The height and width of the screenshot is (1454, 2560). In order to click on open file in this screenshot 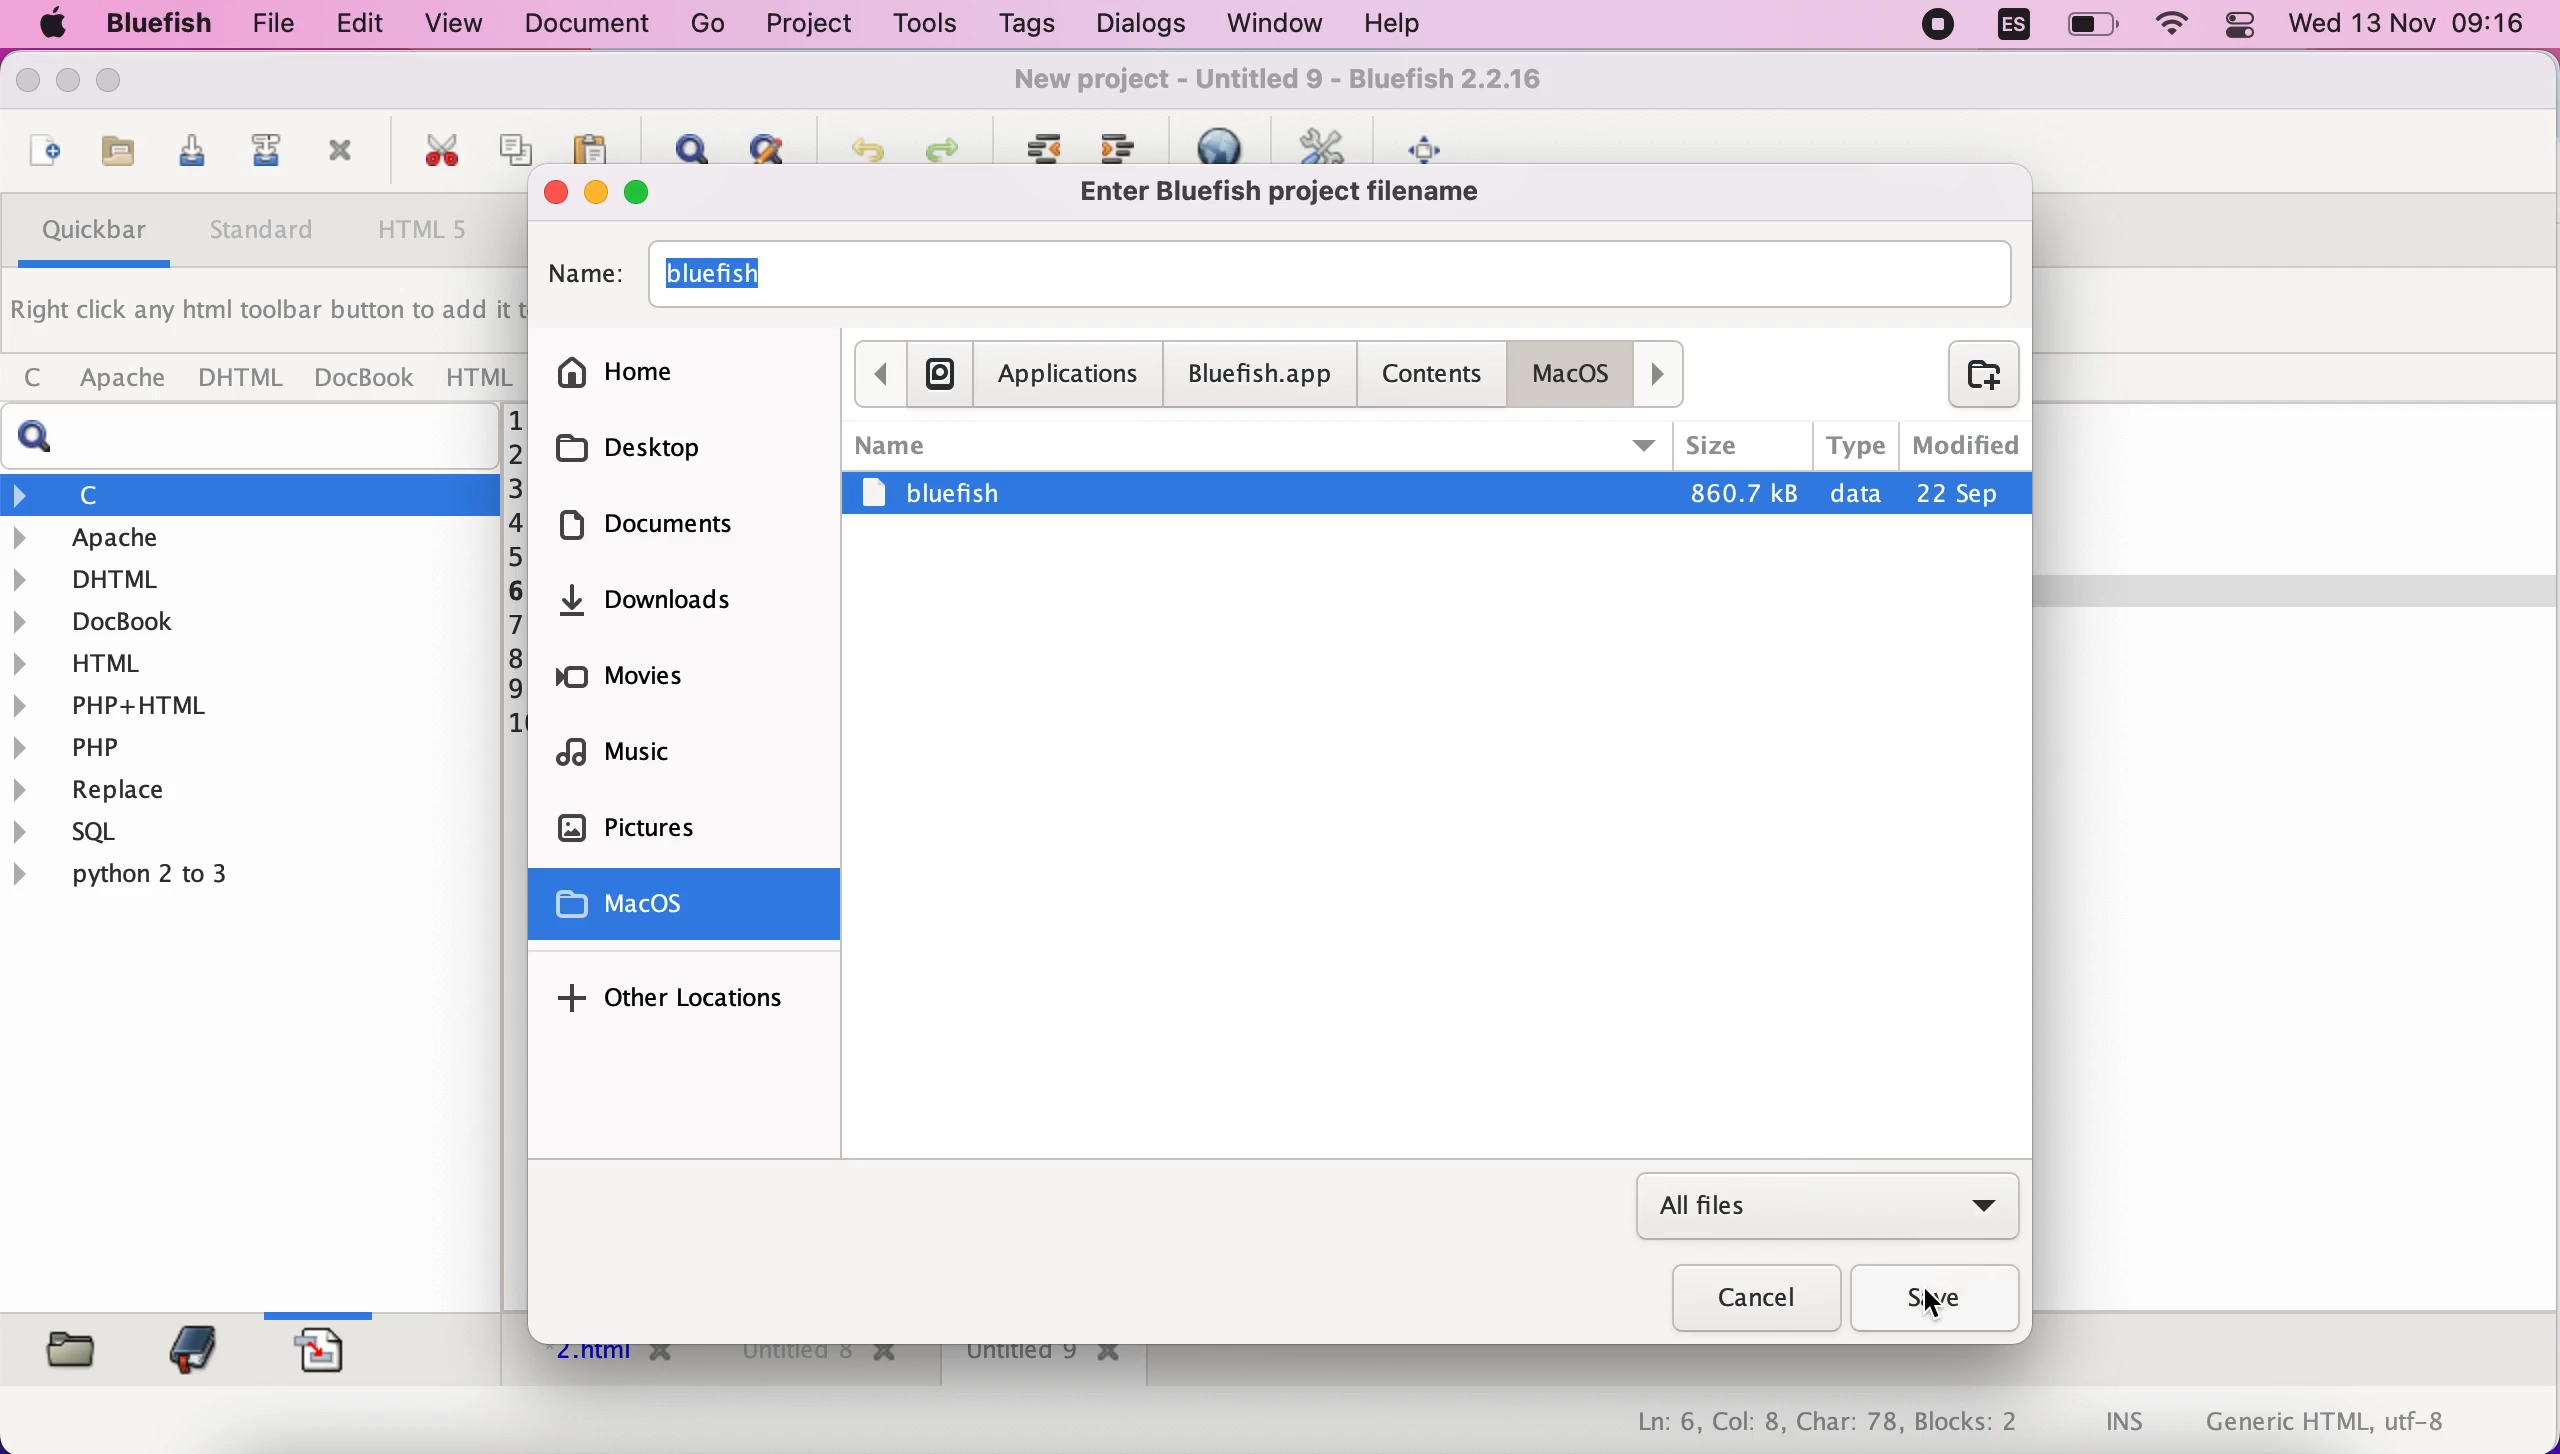, I will do `click(40, 154)`.